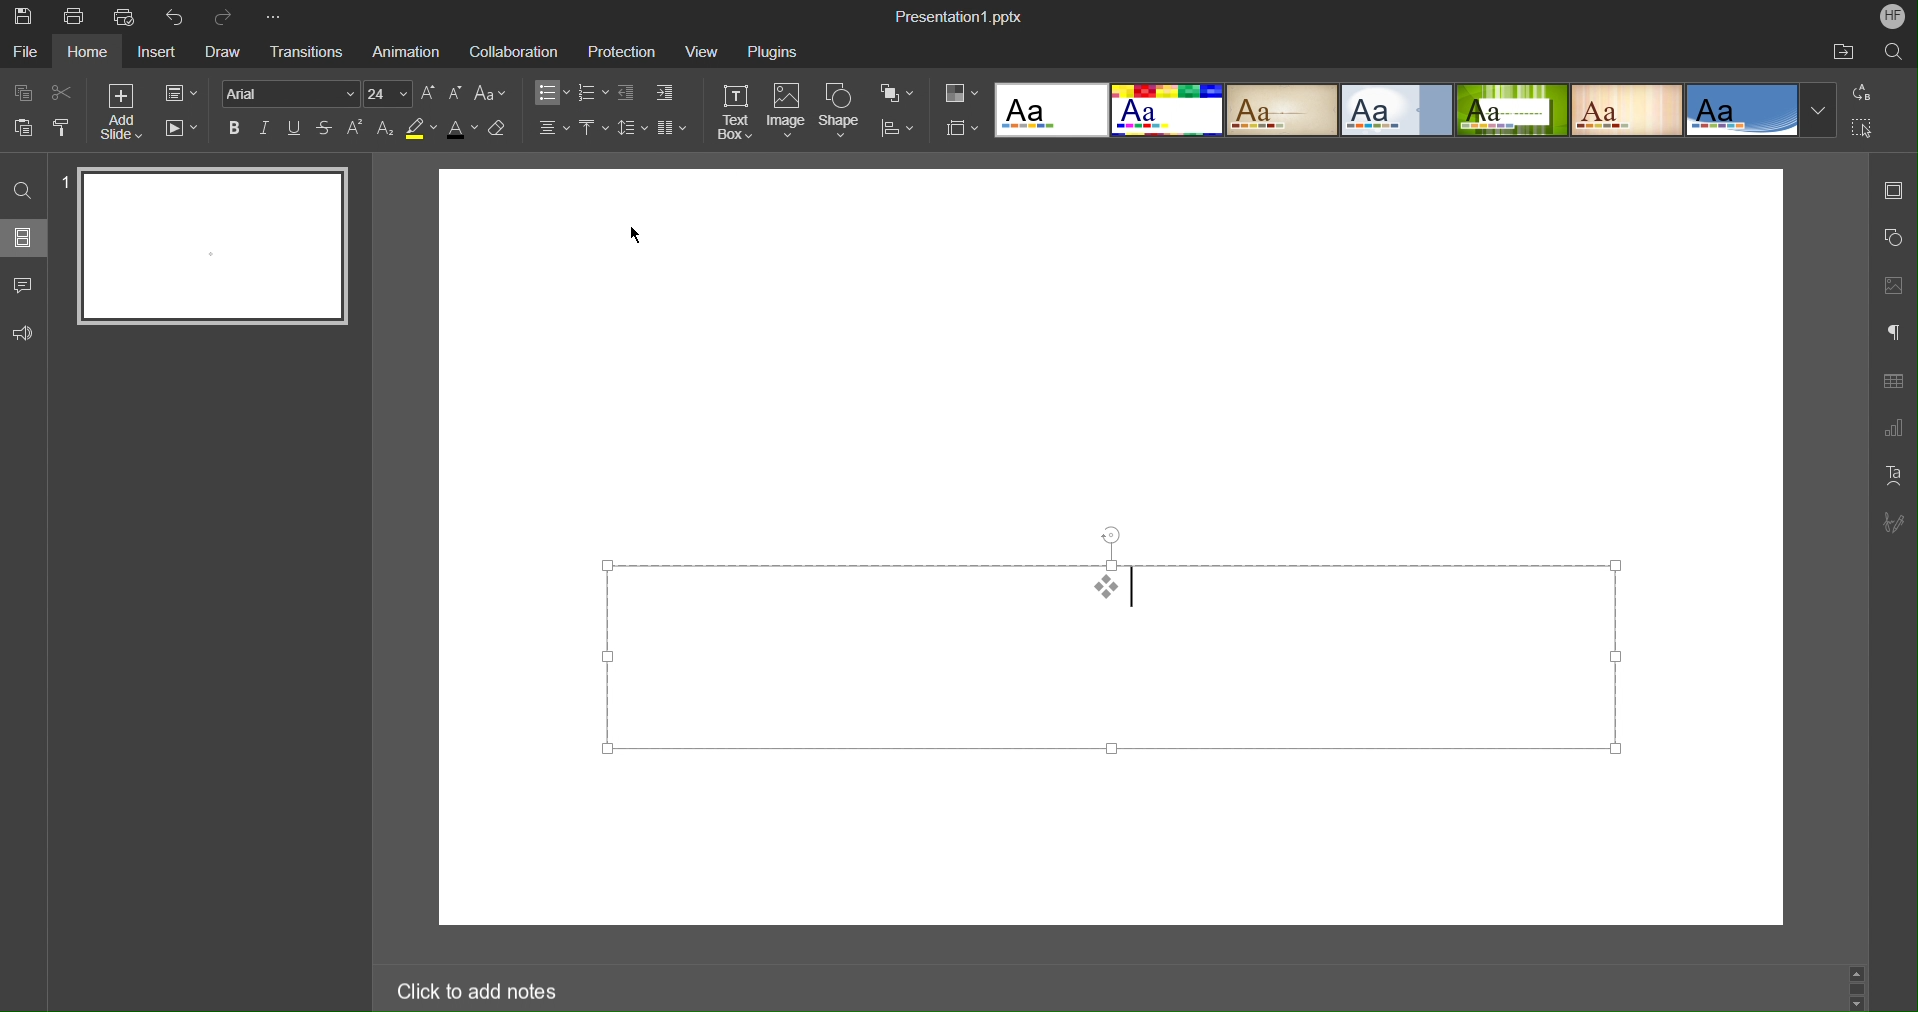 This screenshot has width=1918, height=1012. I want to click on Slide Size Settings, so click(961, 127).